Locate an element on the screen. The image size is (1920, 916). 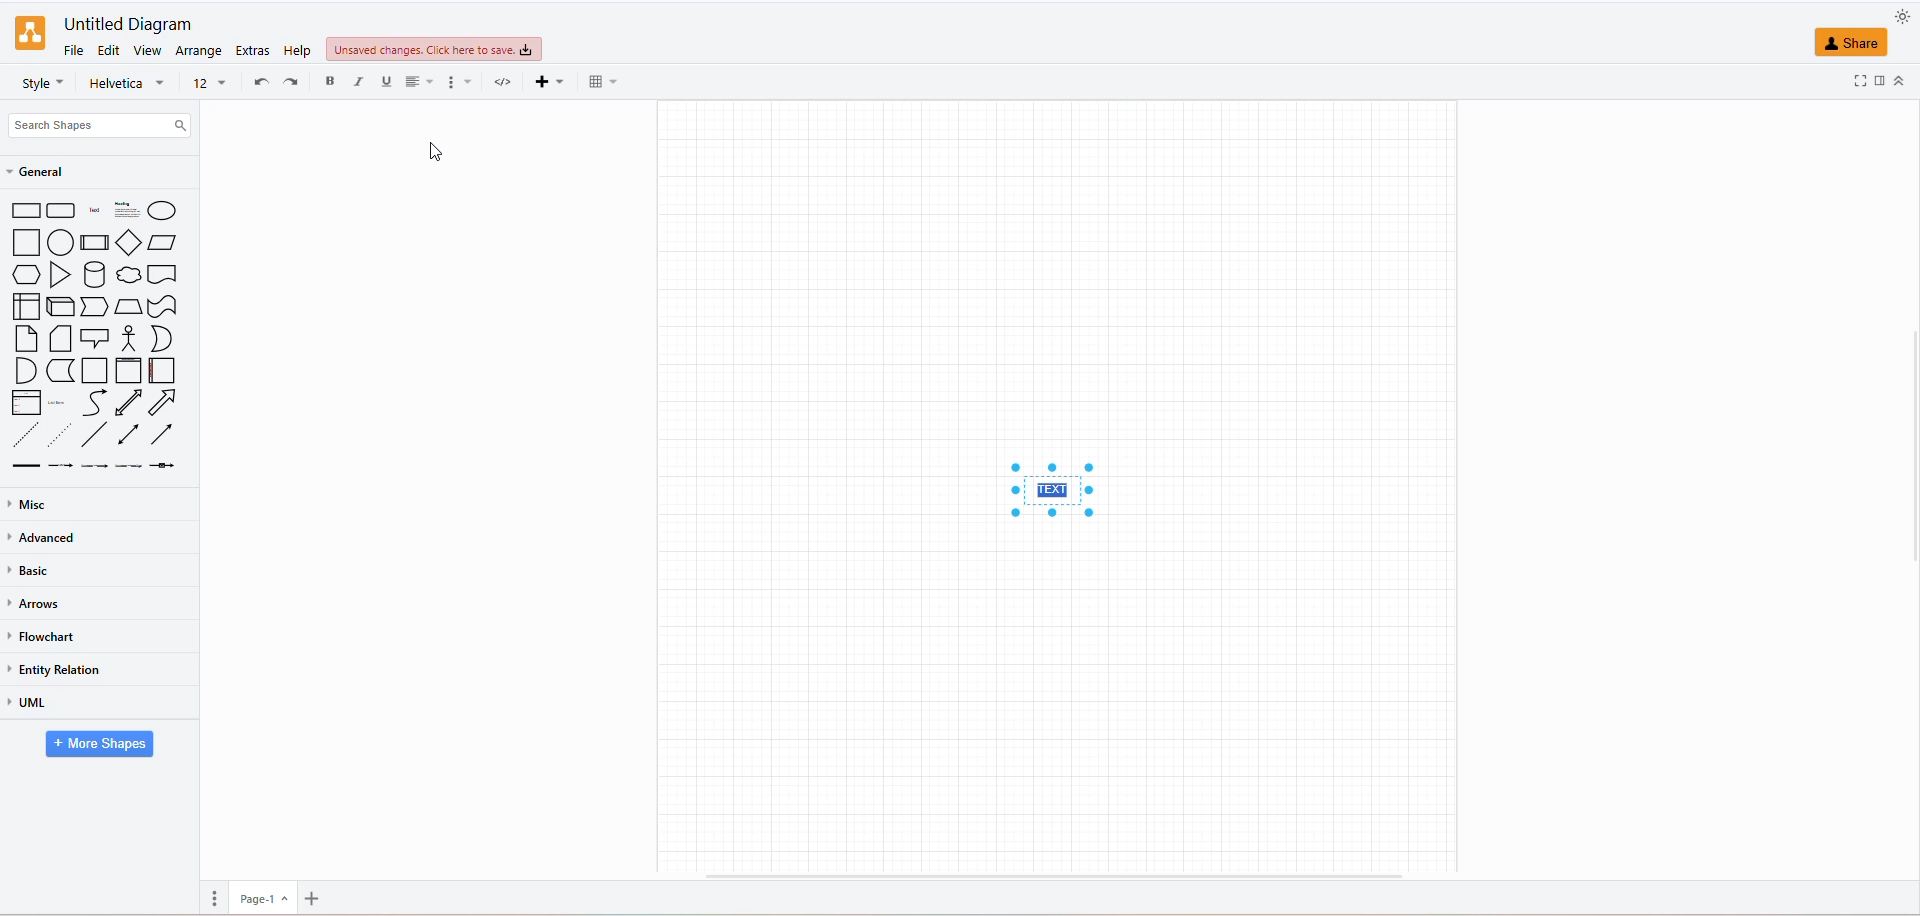
Cursor is located at coordinates (440, 151).